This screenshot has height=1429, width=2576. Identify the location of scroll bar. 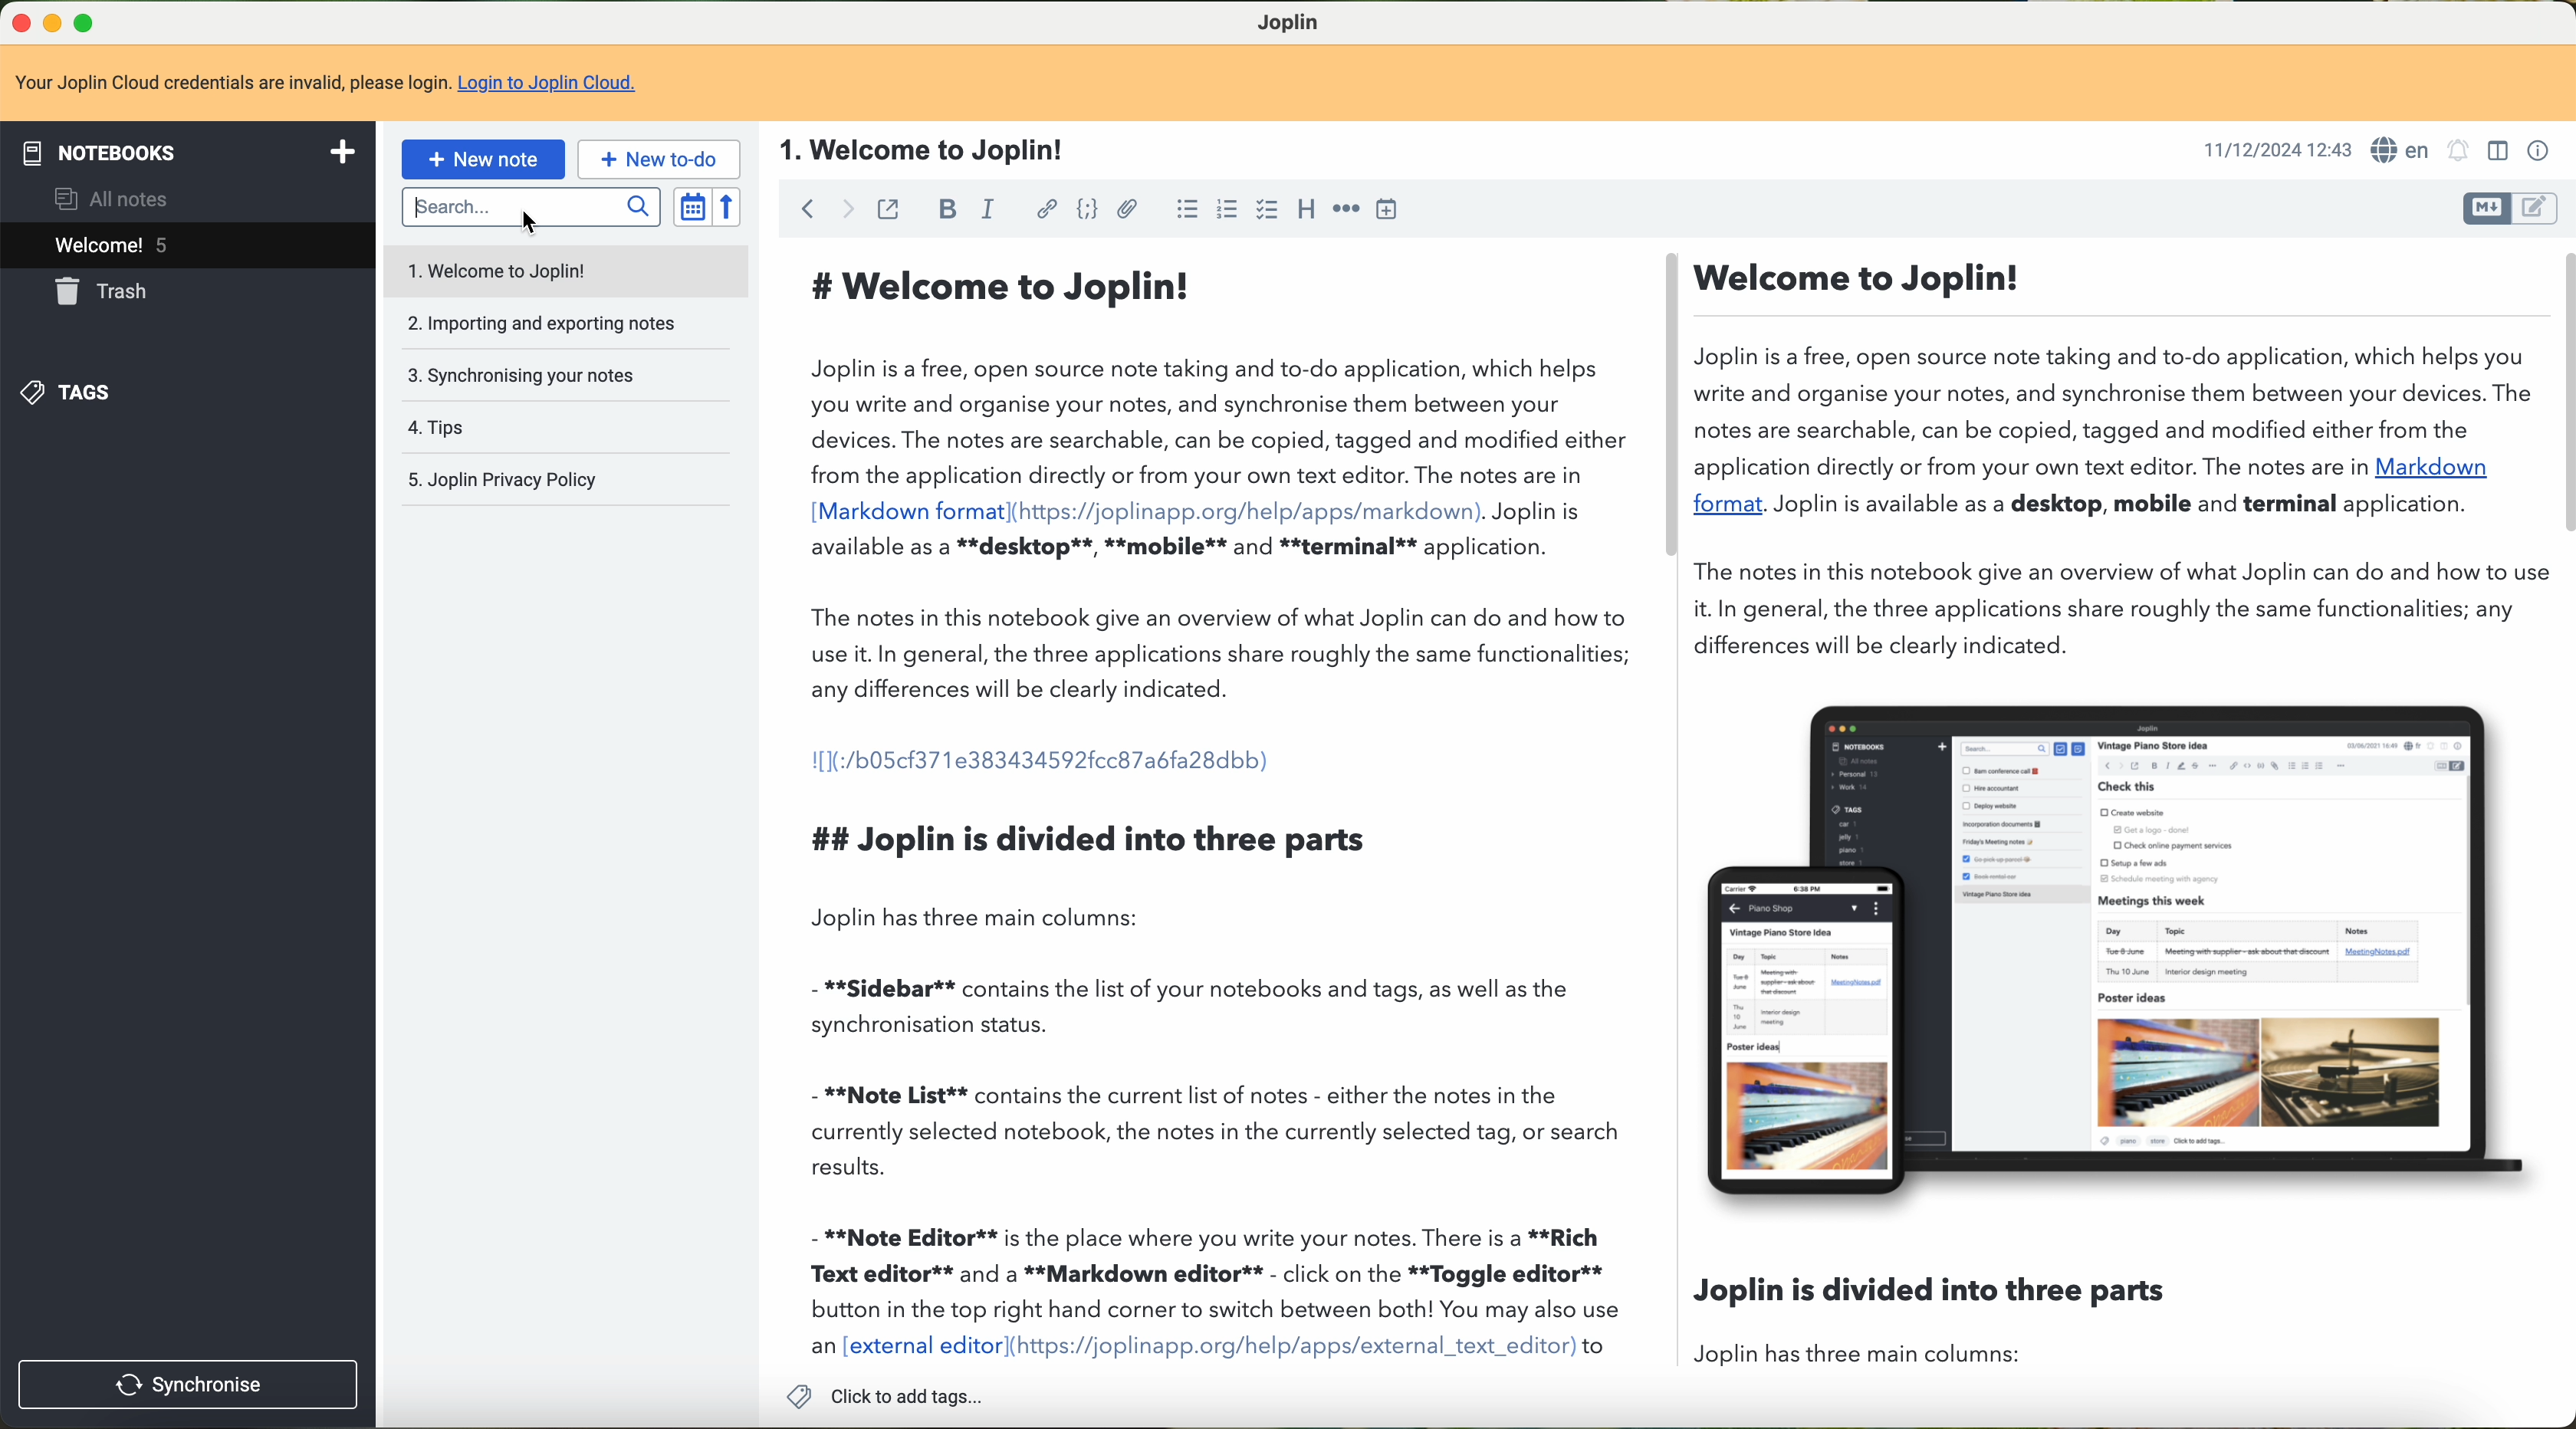
(1669, 408).